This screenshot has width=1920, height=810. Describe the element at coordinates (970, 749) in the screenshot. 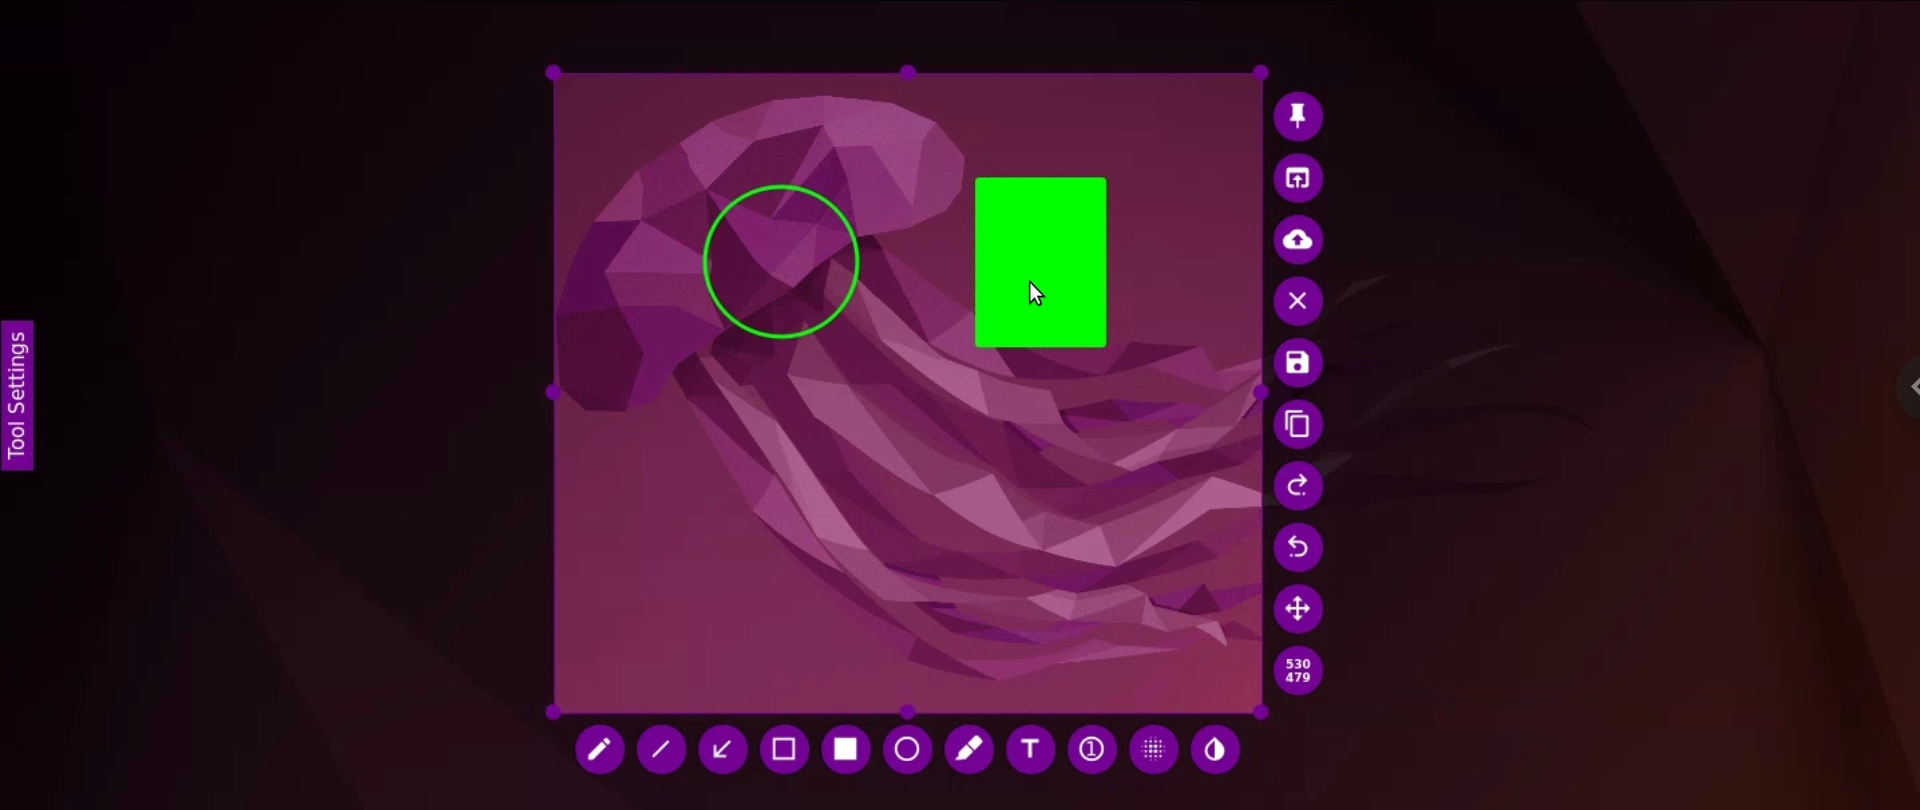

I see `marker` at that location.